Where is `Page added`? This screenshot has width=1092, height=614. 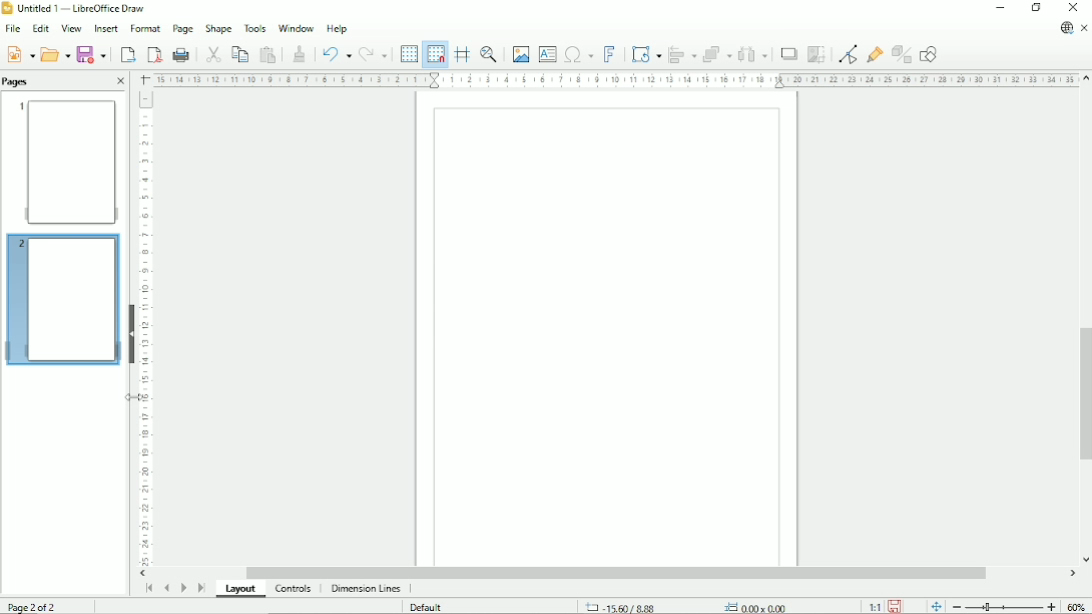
Page added is located at coordinates (61, 297).